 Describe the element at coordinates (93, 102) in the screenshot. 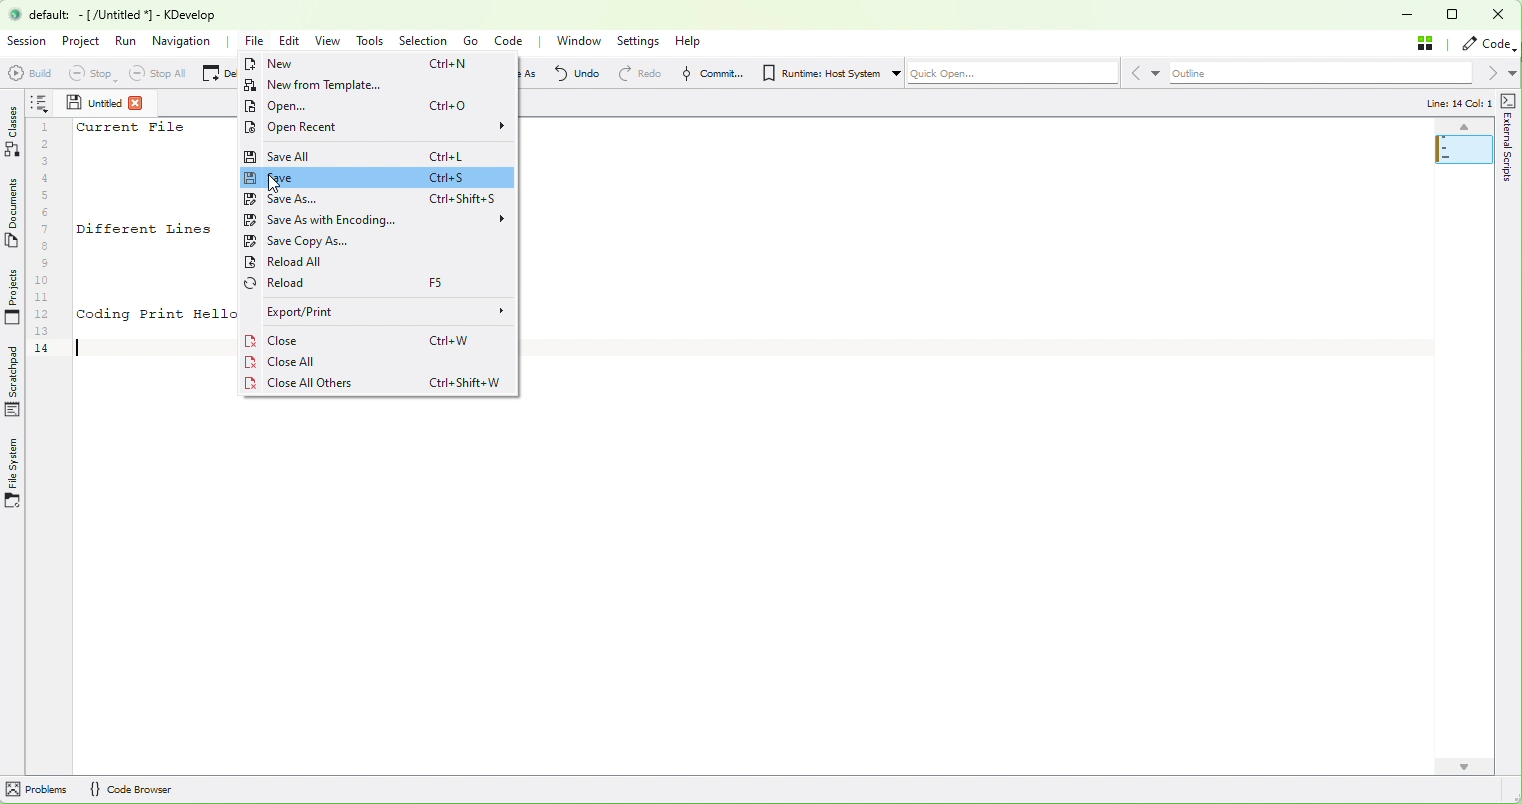

I see `Untitled` at that location.